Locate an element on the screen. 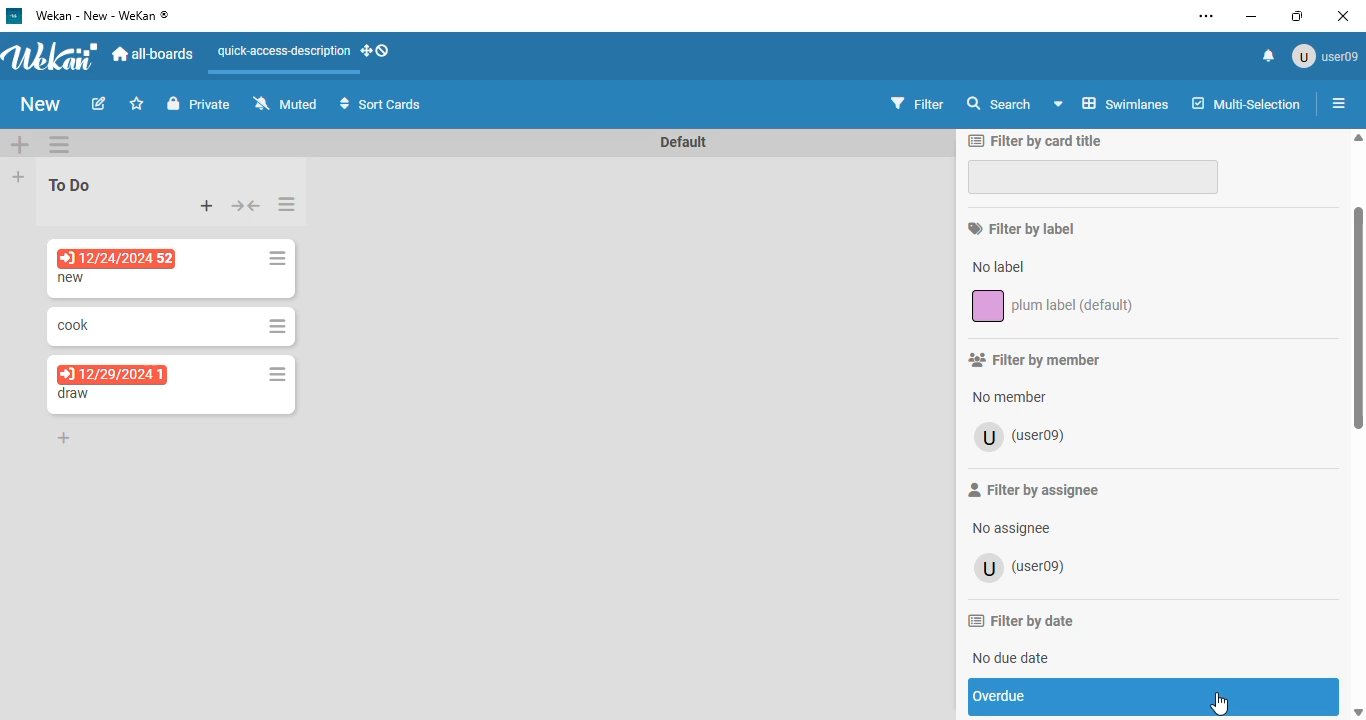 This screenshot has height=720, width=1366. cursor is located at coordinates (1220, 703).